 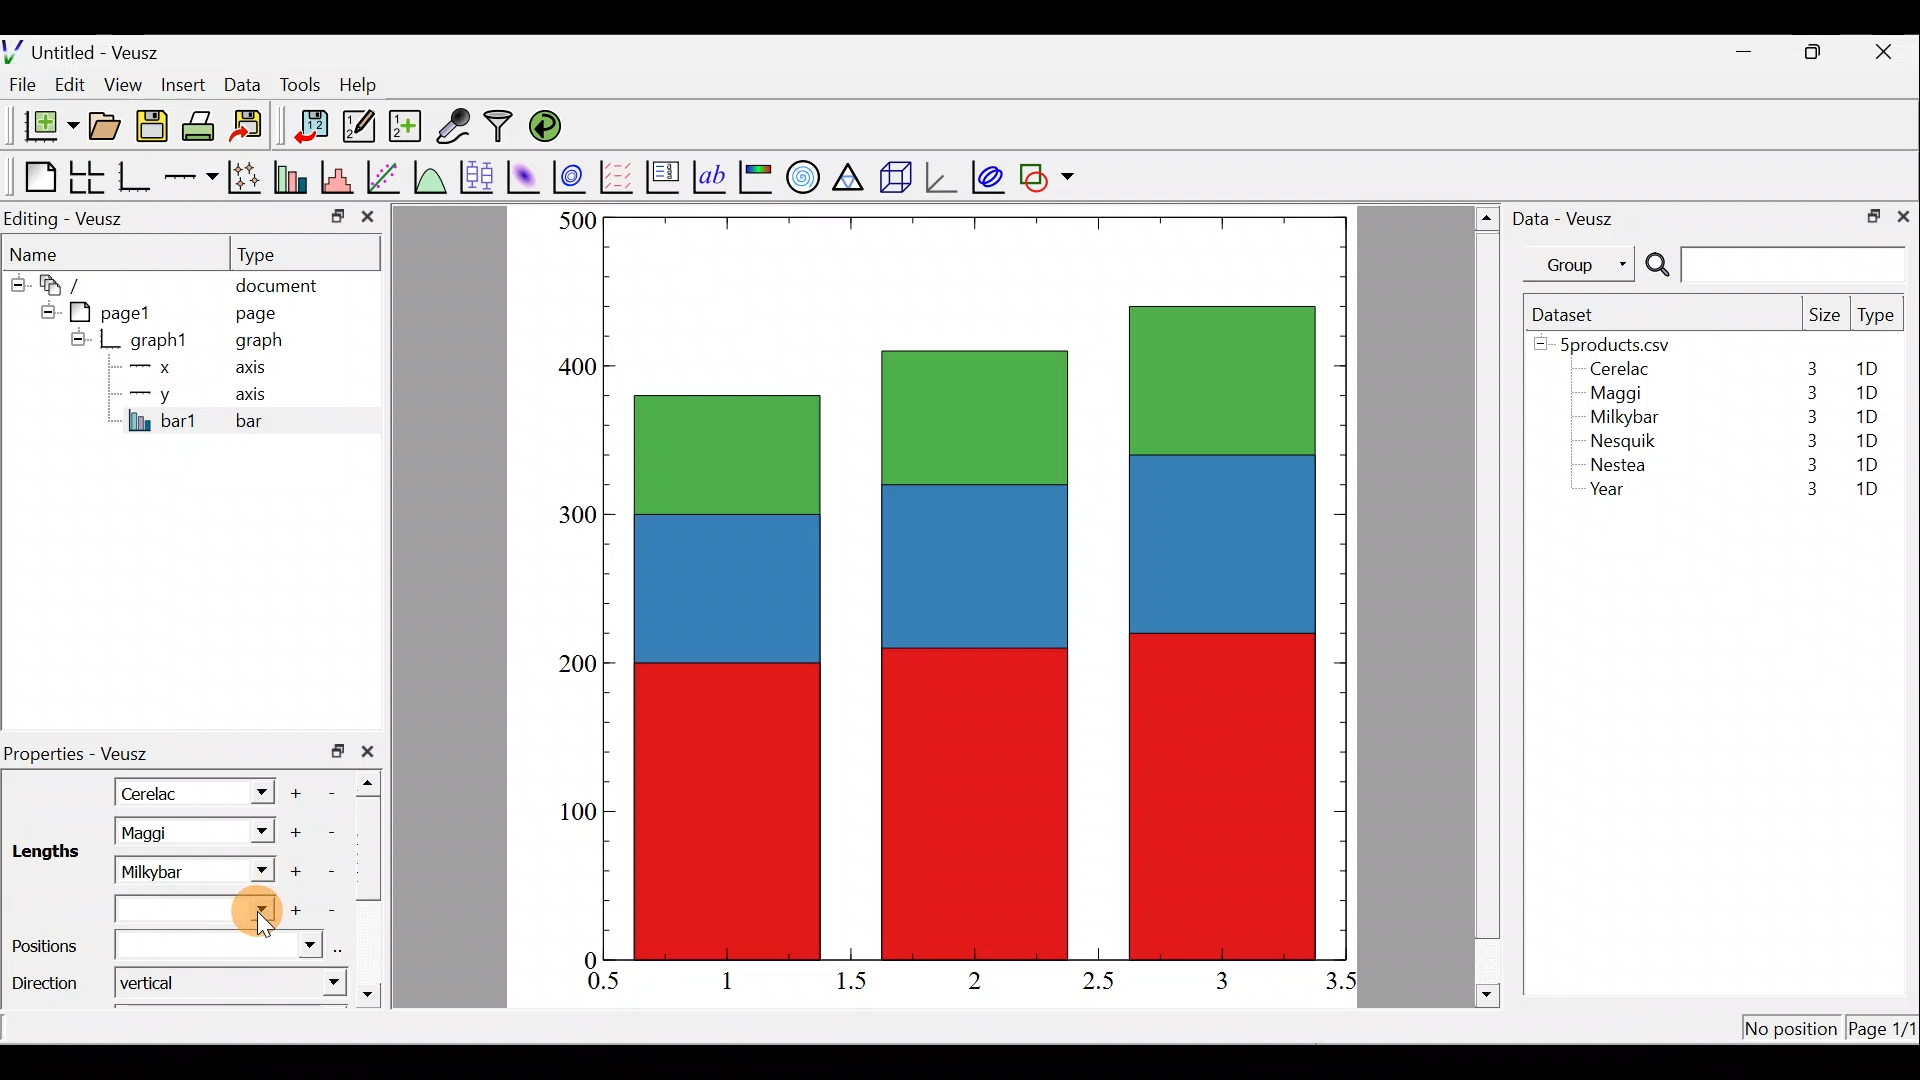 I want to click on Histogram of a dataset, so click(x=343, y=178).